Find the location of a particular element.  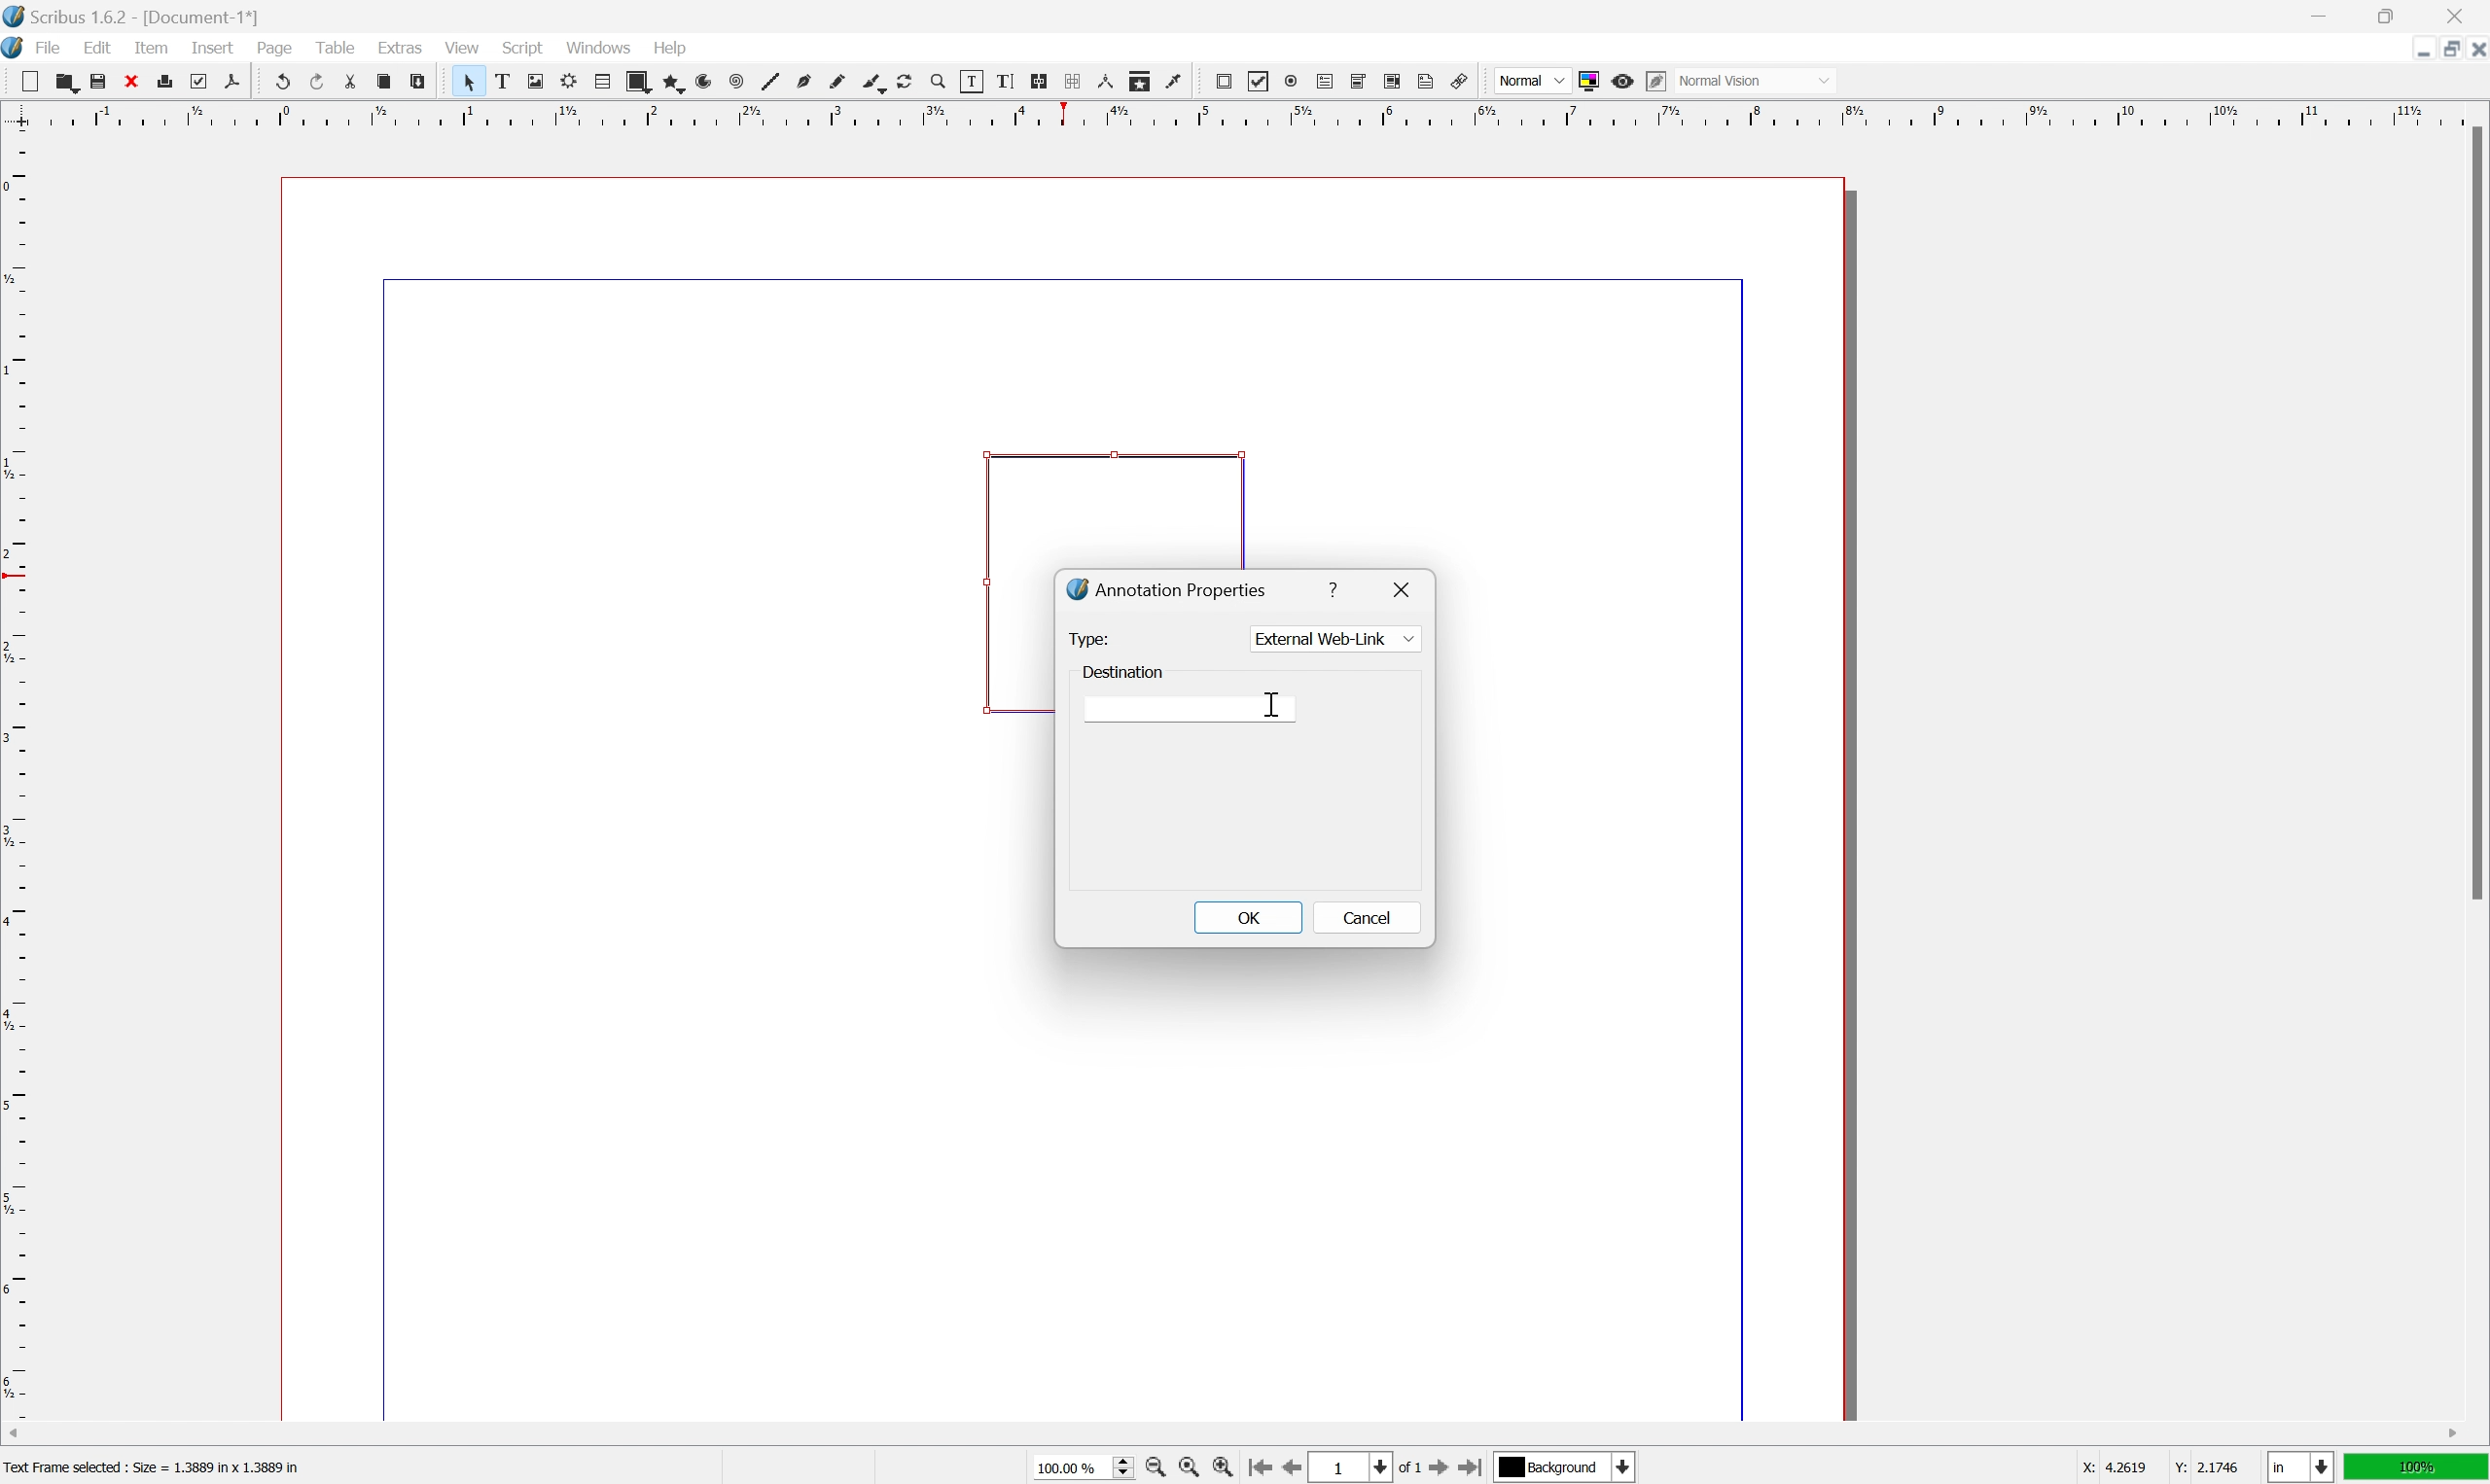

freehand line is located at coordinates (837, 83).